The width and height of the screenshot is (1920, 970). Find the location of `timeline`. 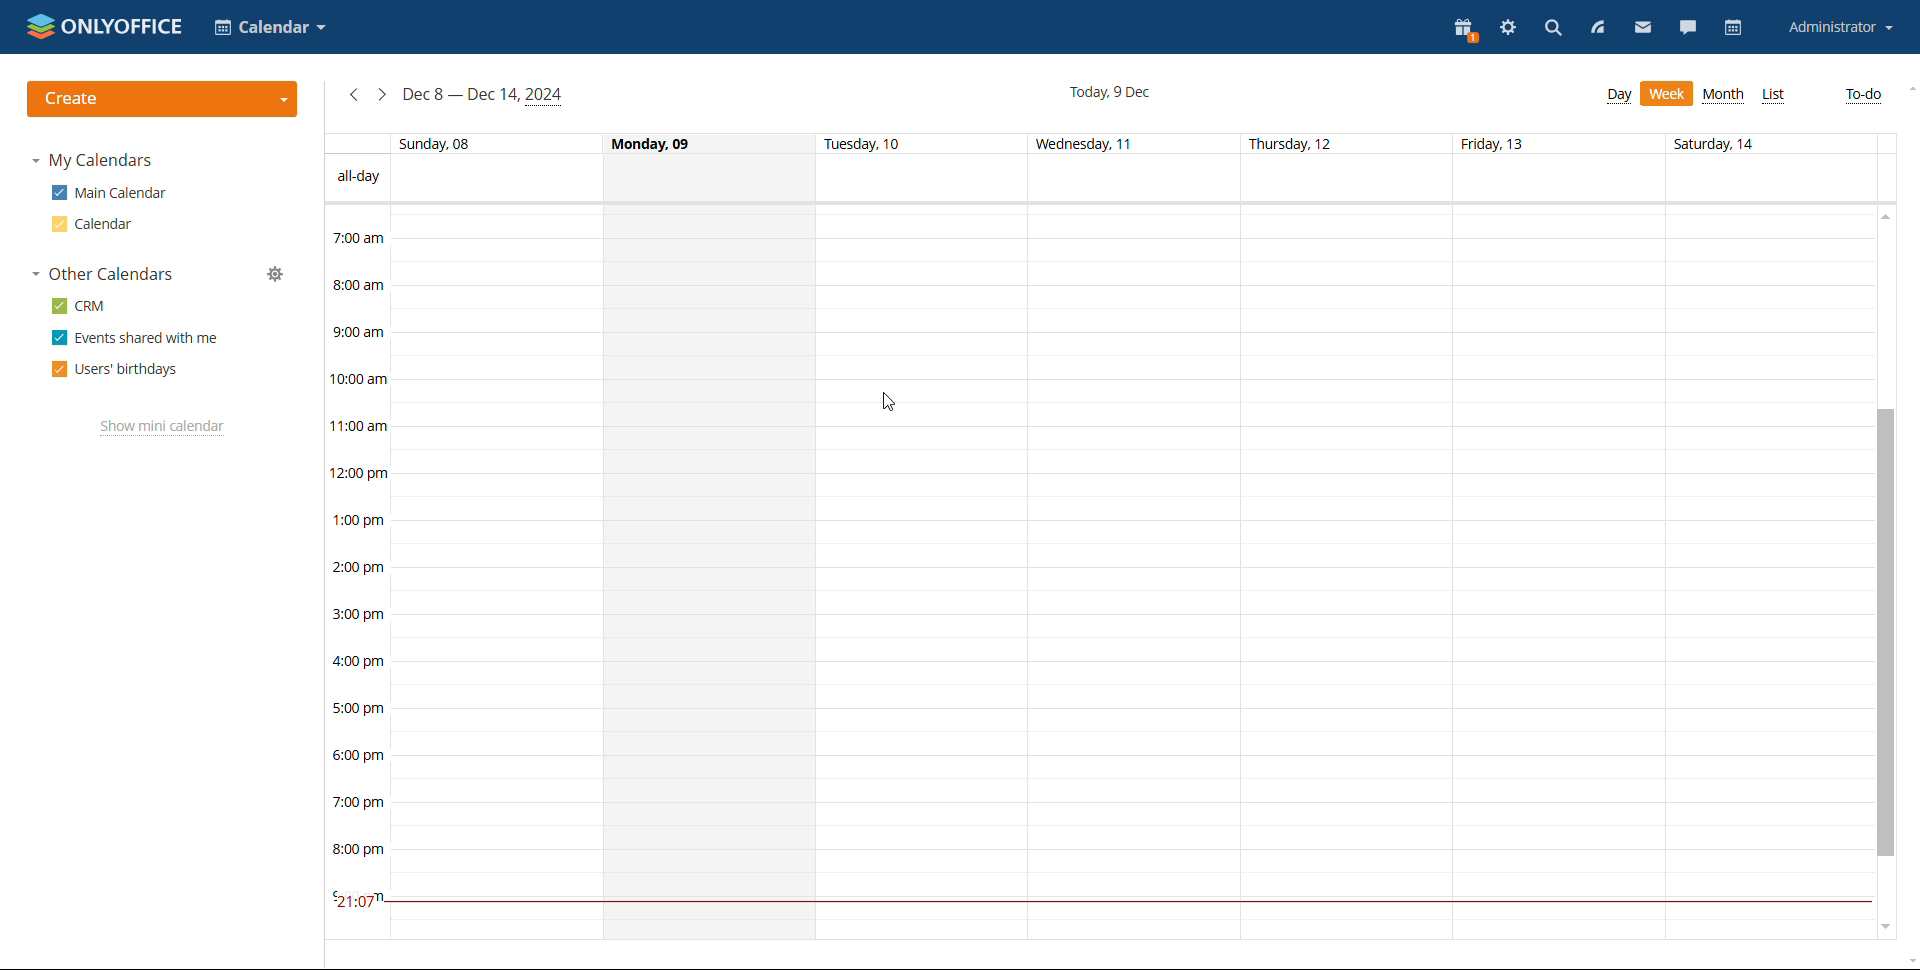

timeline is located at coordinates (354, 572).